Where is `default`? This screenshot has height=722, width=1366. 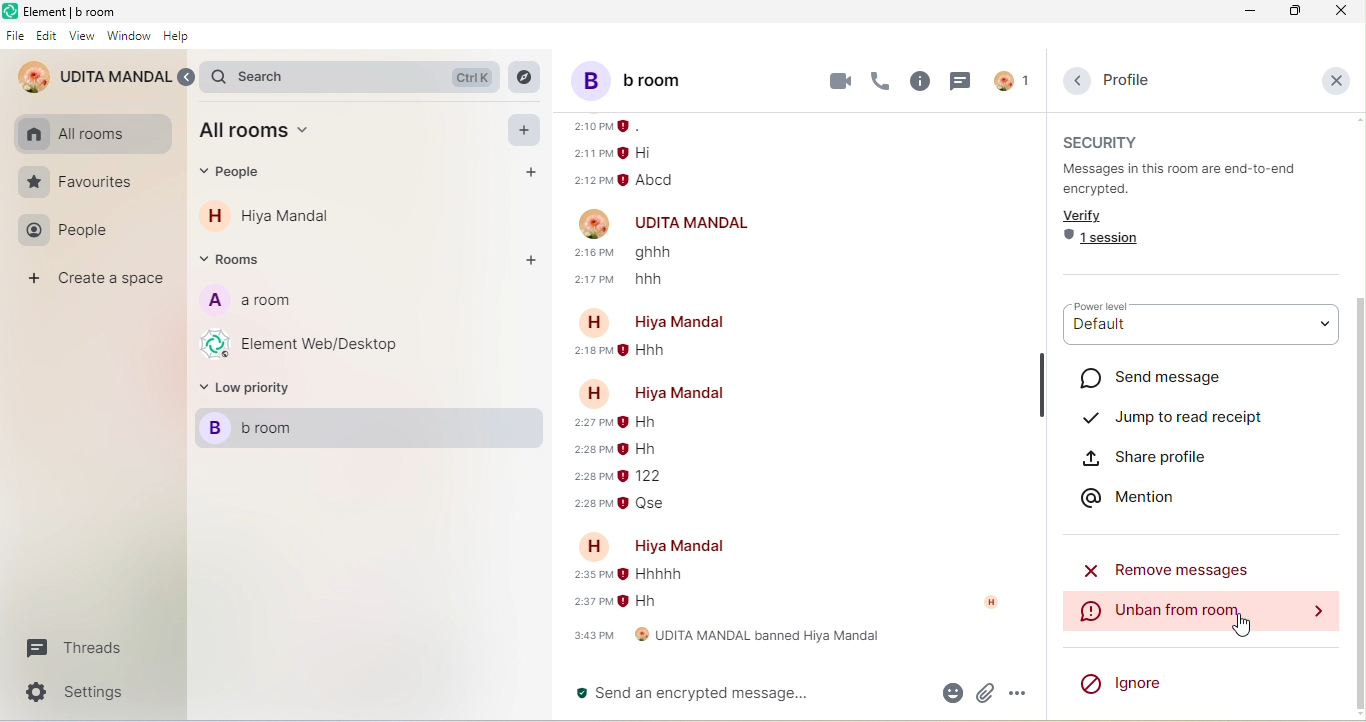
default is located at coordinates (1199, 334).